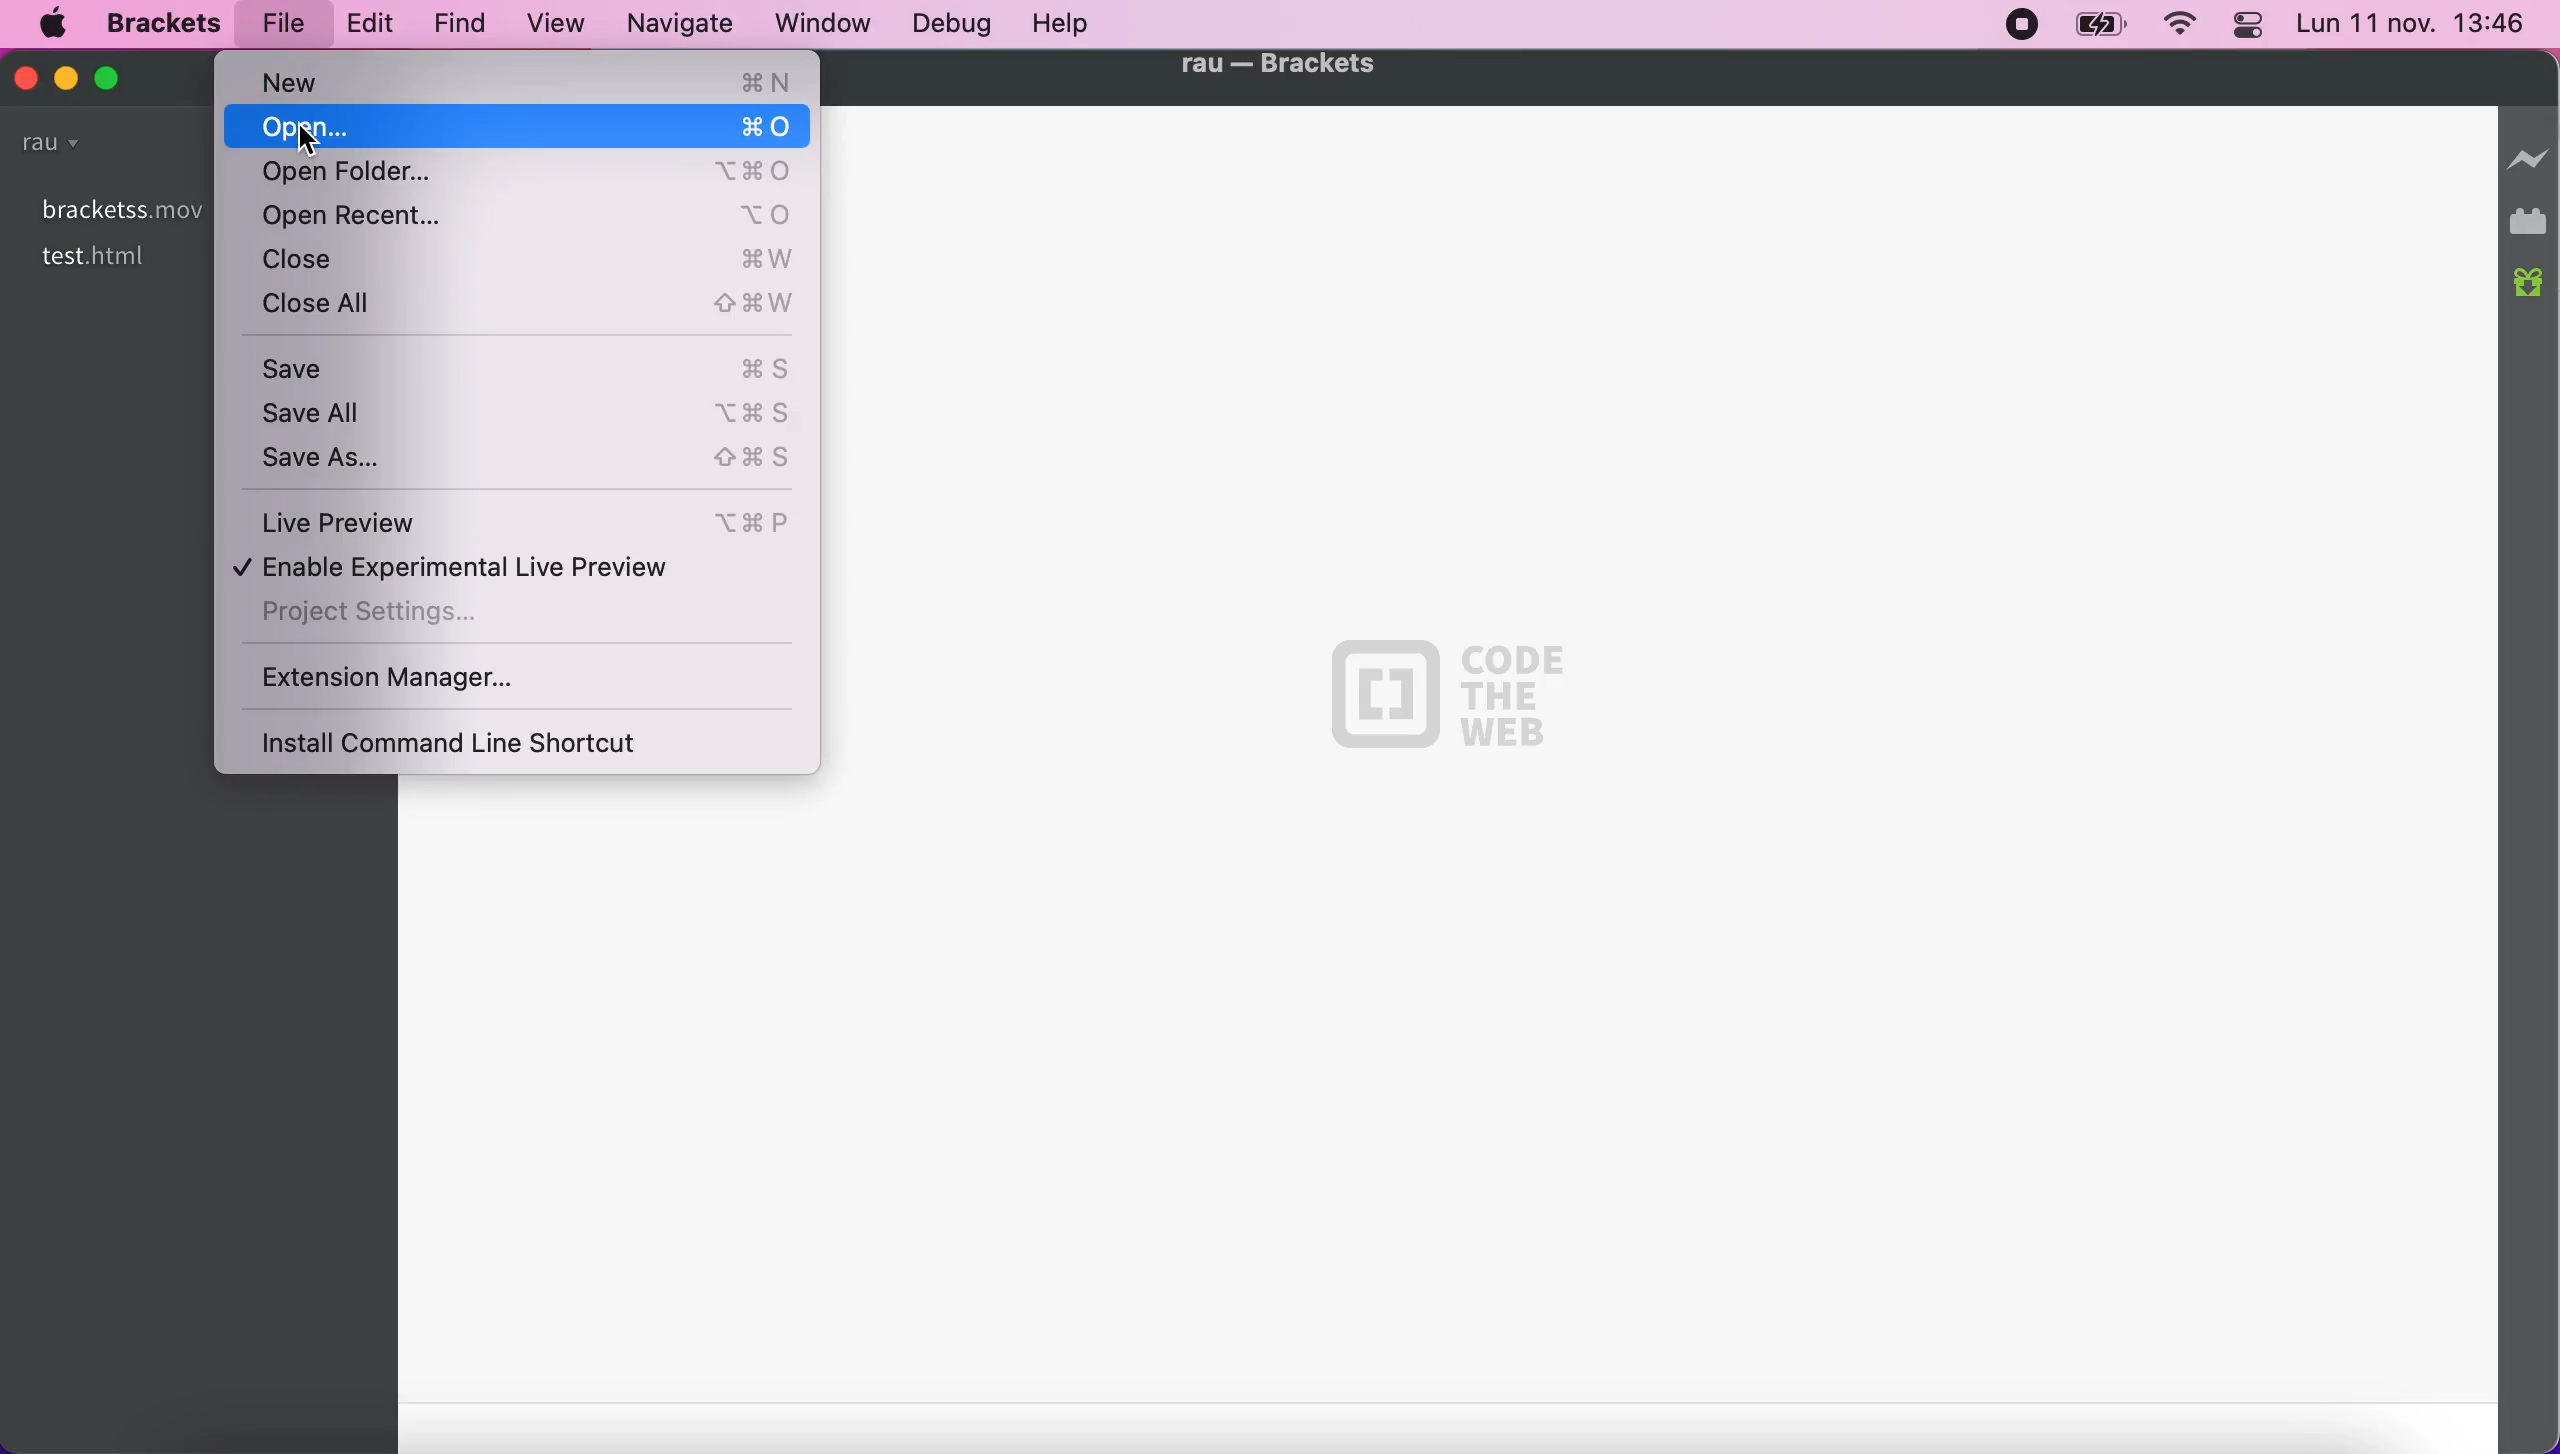 Image resolution: width=2560 pixels, height=1454 pixels. What do you see at coordinates (523, 217) in the screenshot?
I see `open recent` at bounding box center [523, 217].